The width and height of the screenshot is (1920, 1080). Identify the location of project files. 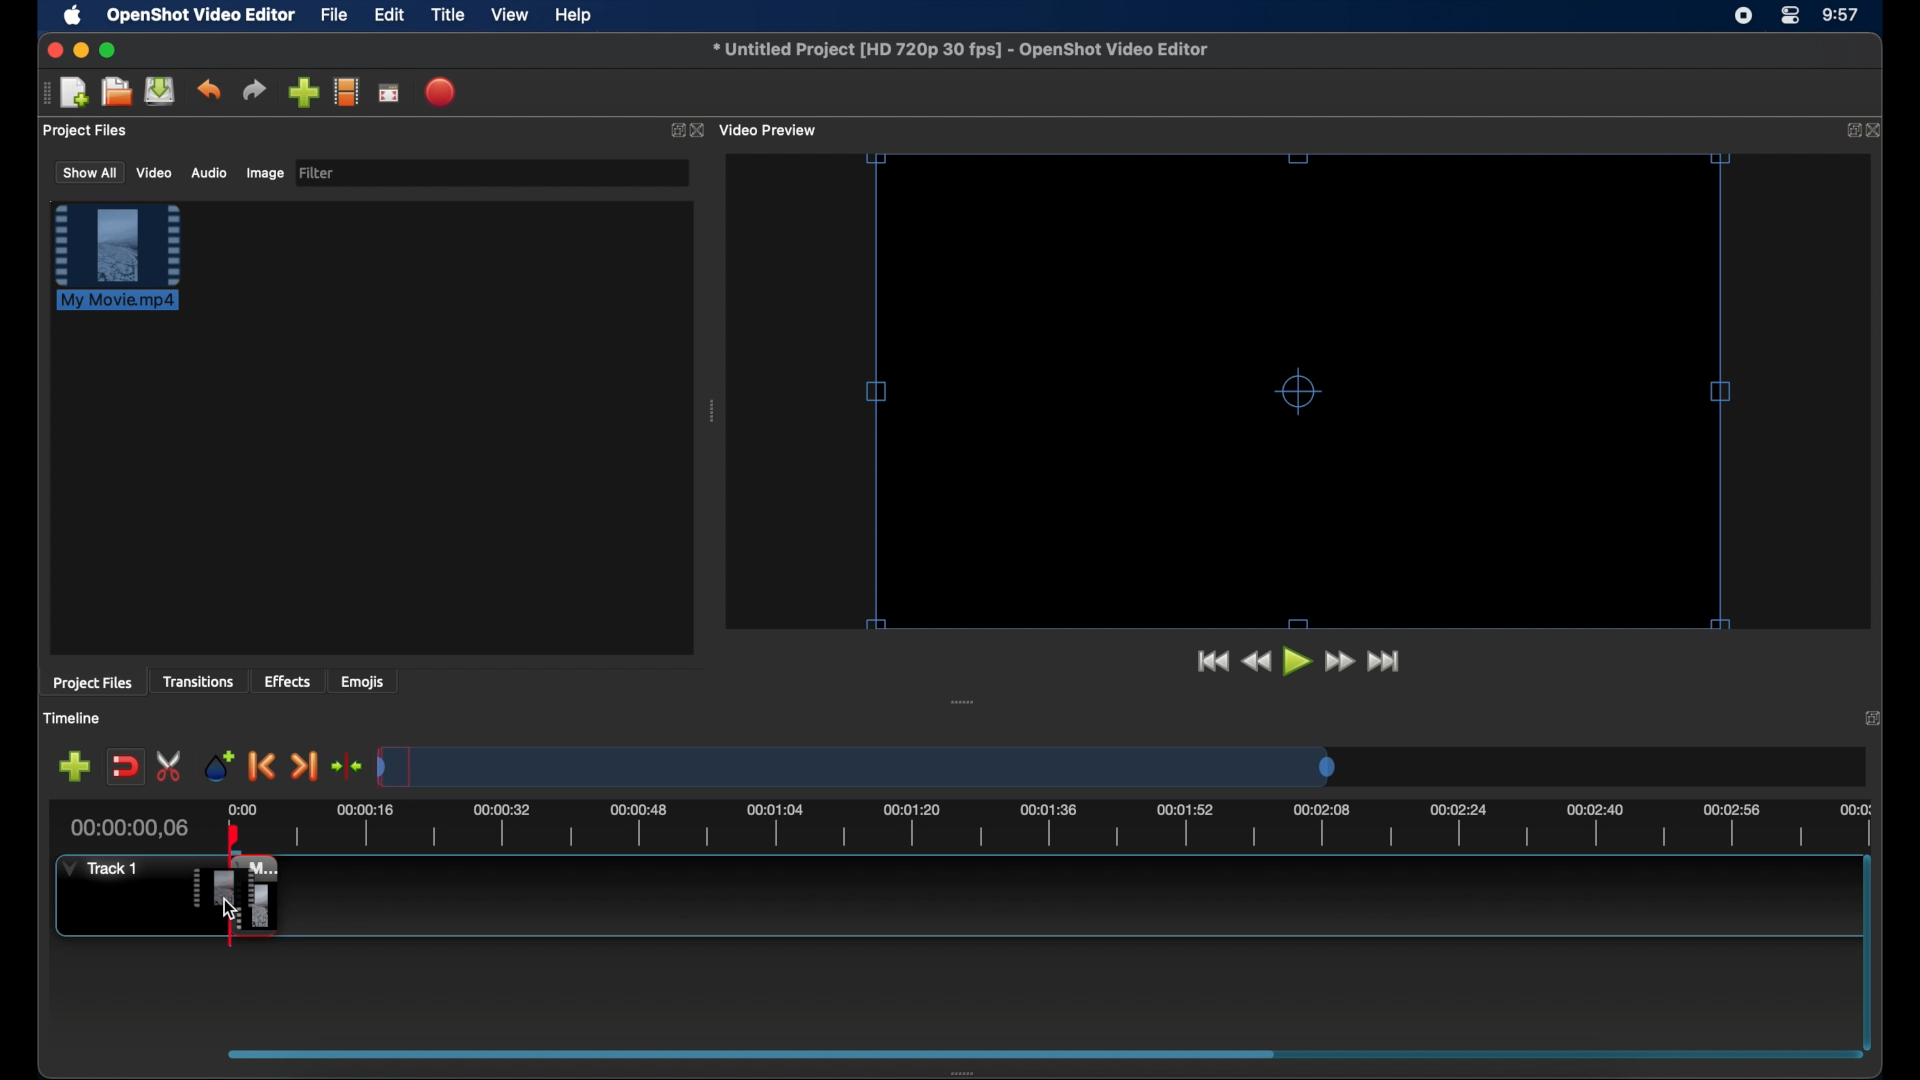
(92, 683).